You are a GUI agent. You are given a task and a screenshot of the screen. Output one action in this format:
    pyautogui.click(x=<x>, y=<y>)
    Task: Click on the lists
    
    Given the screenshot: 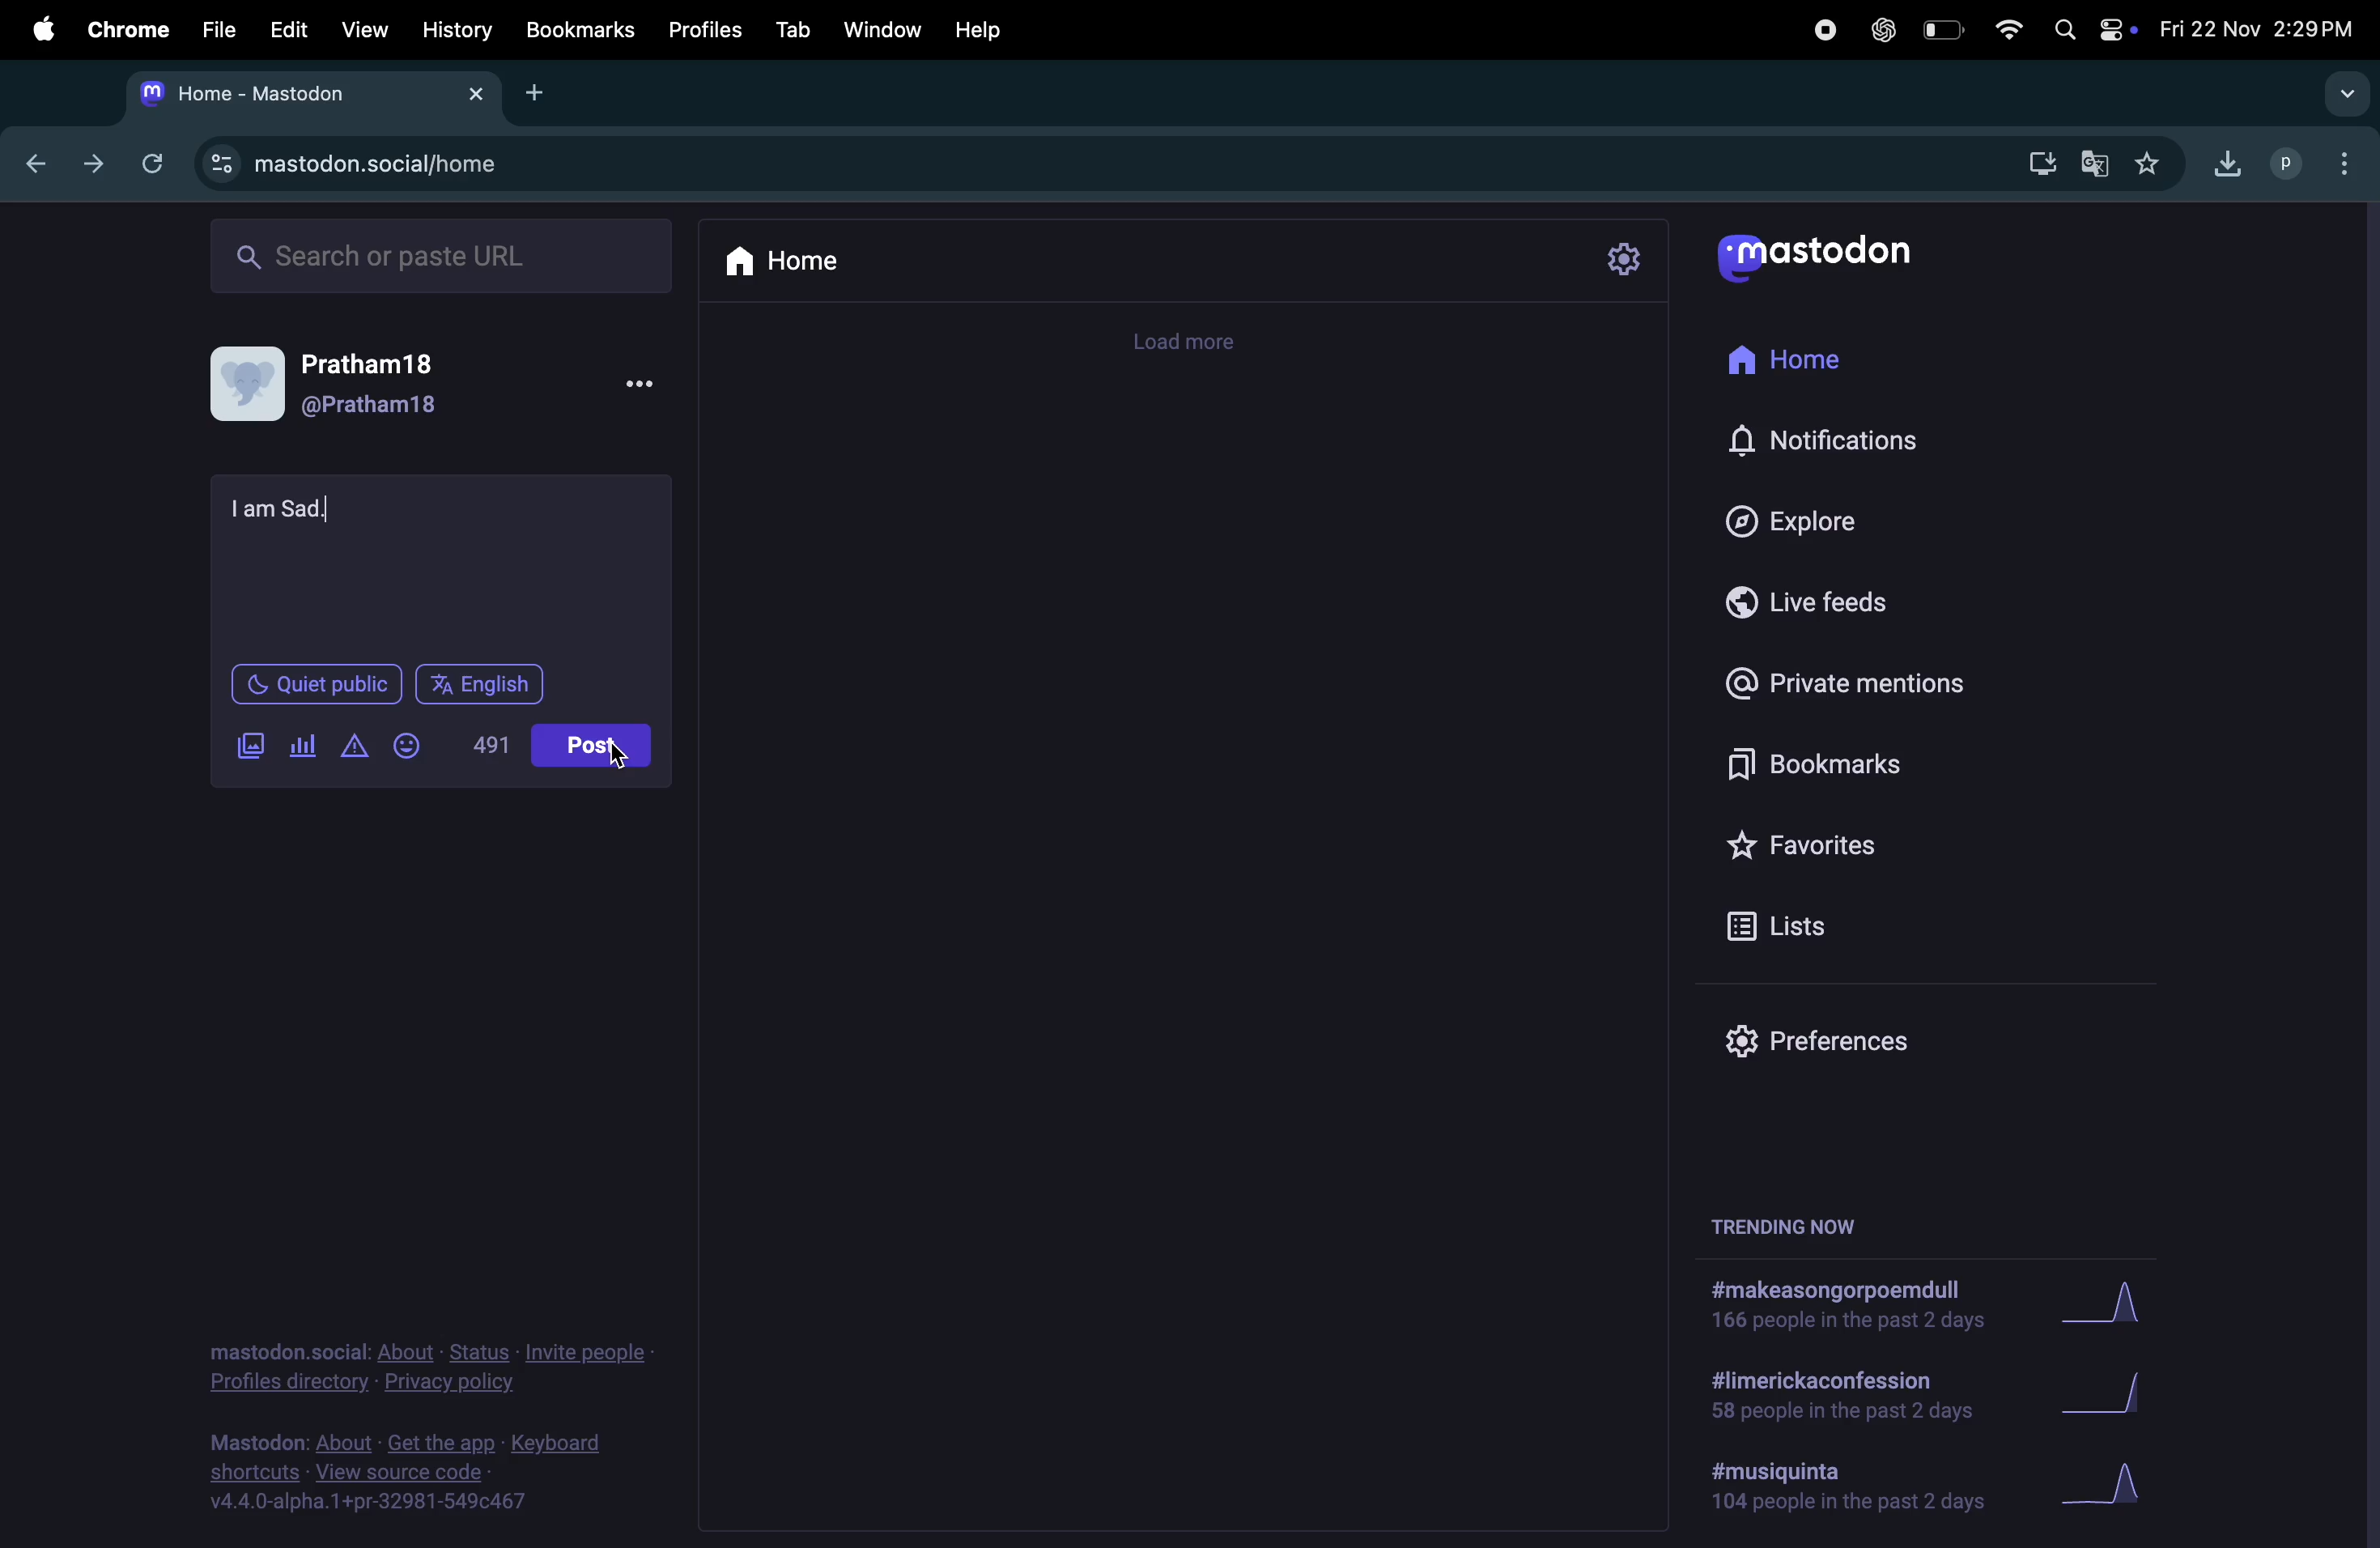 What is the action you would take?
    pyautogui.click(x=1863, y=923)
    